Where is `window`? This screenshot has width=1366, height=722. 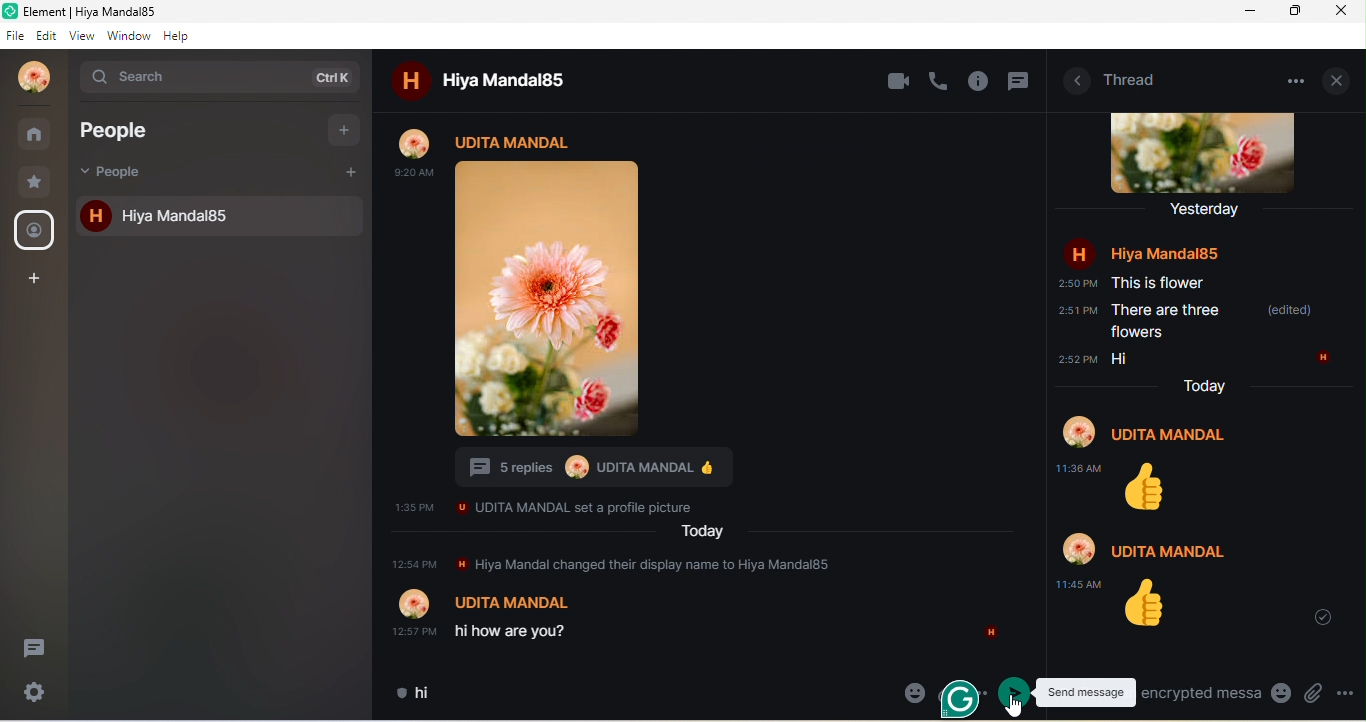
window is located at coordinates (129, 35).